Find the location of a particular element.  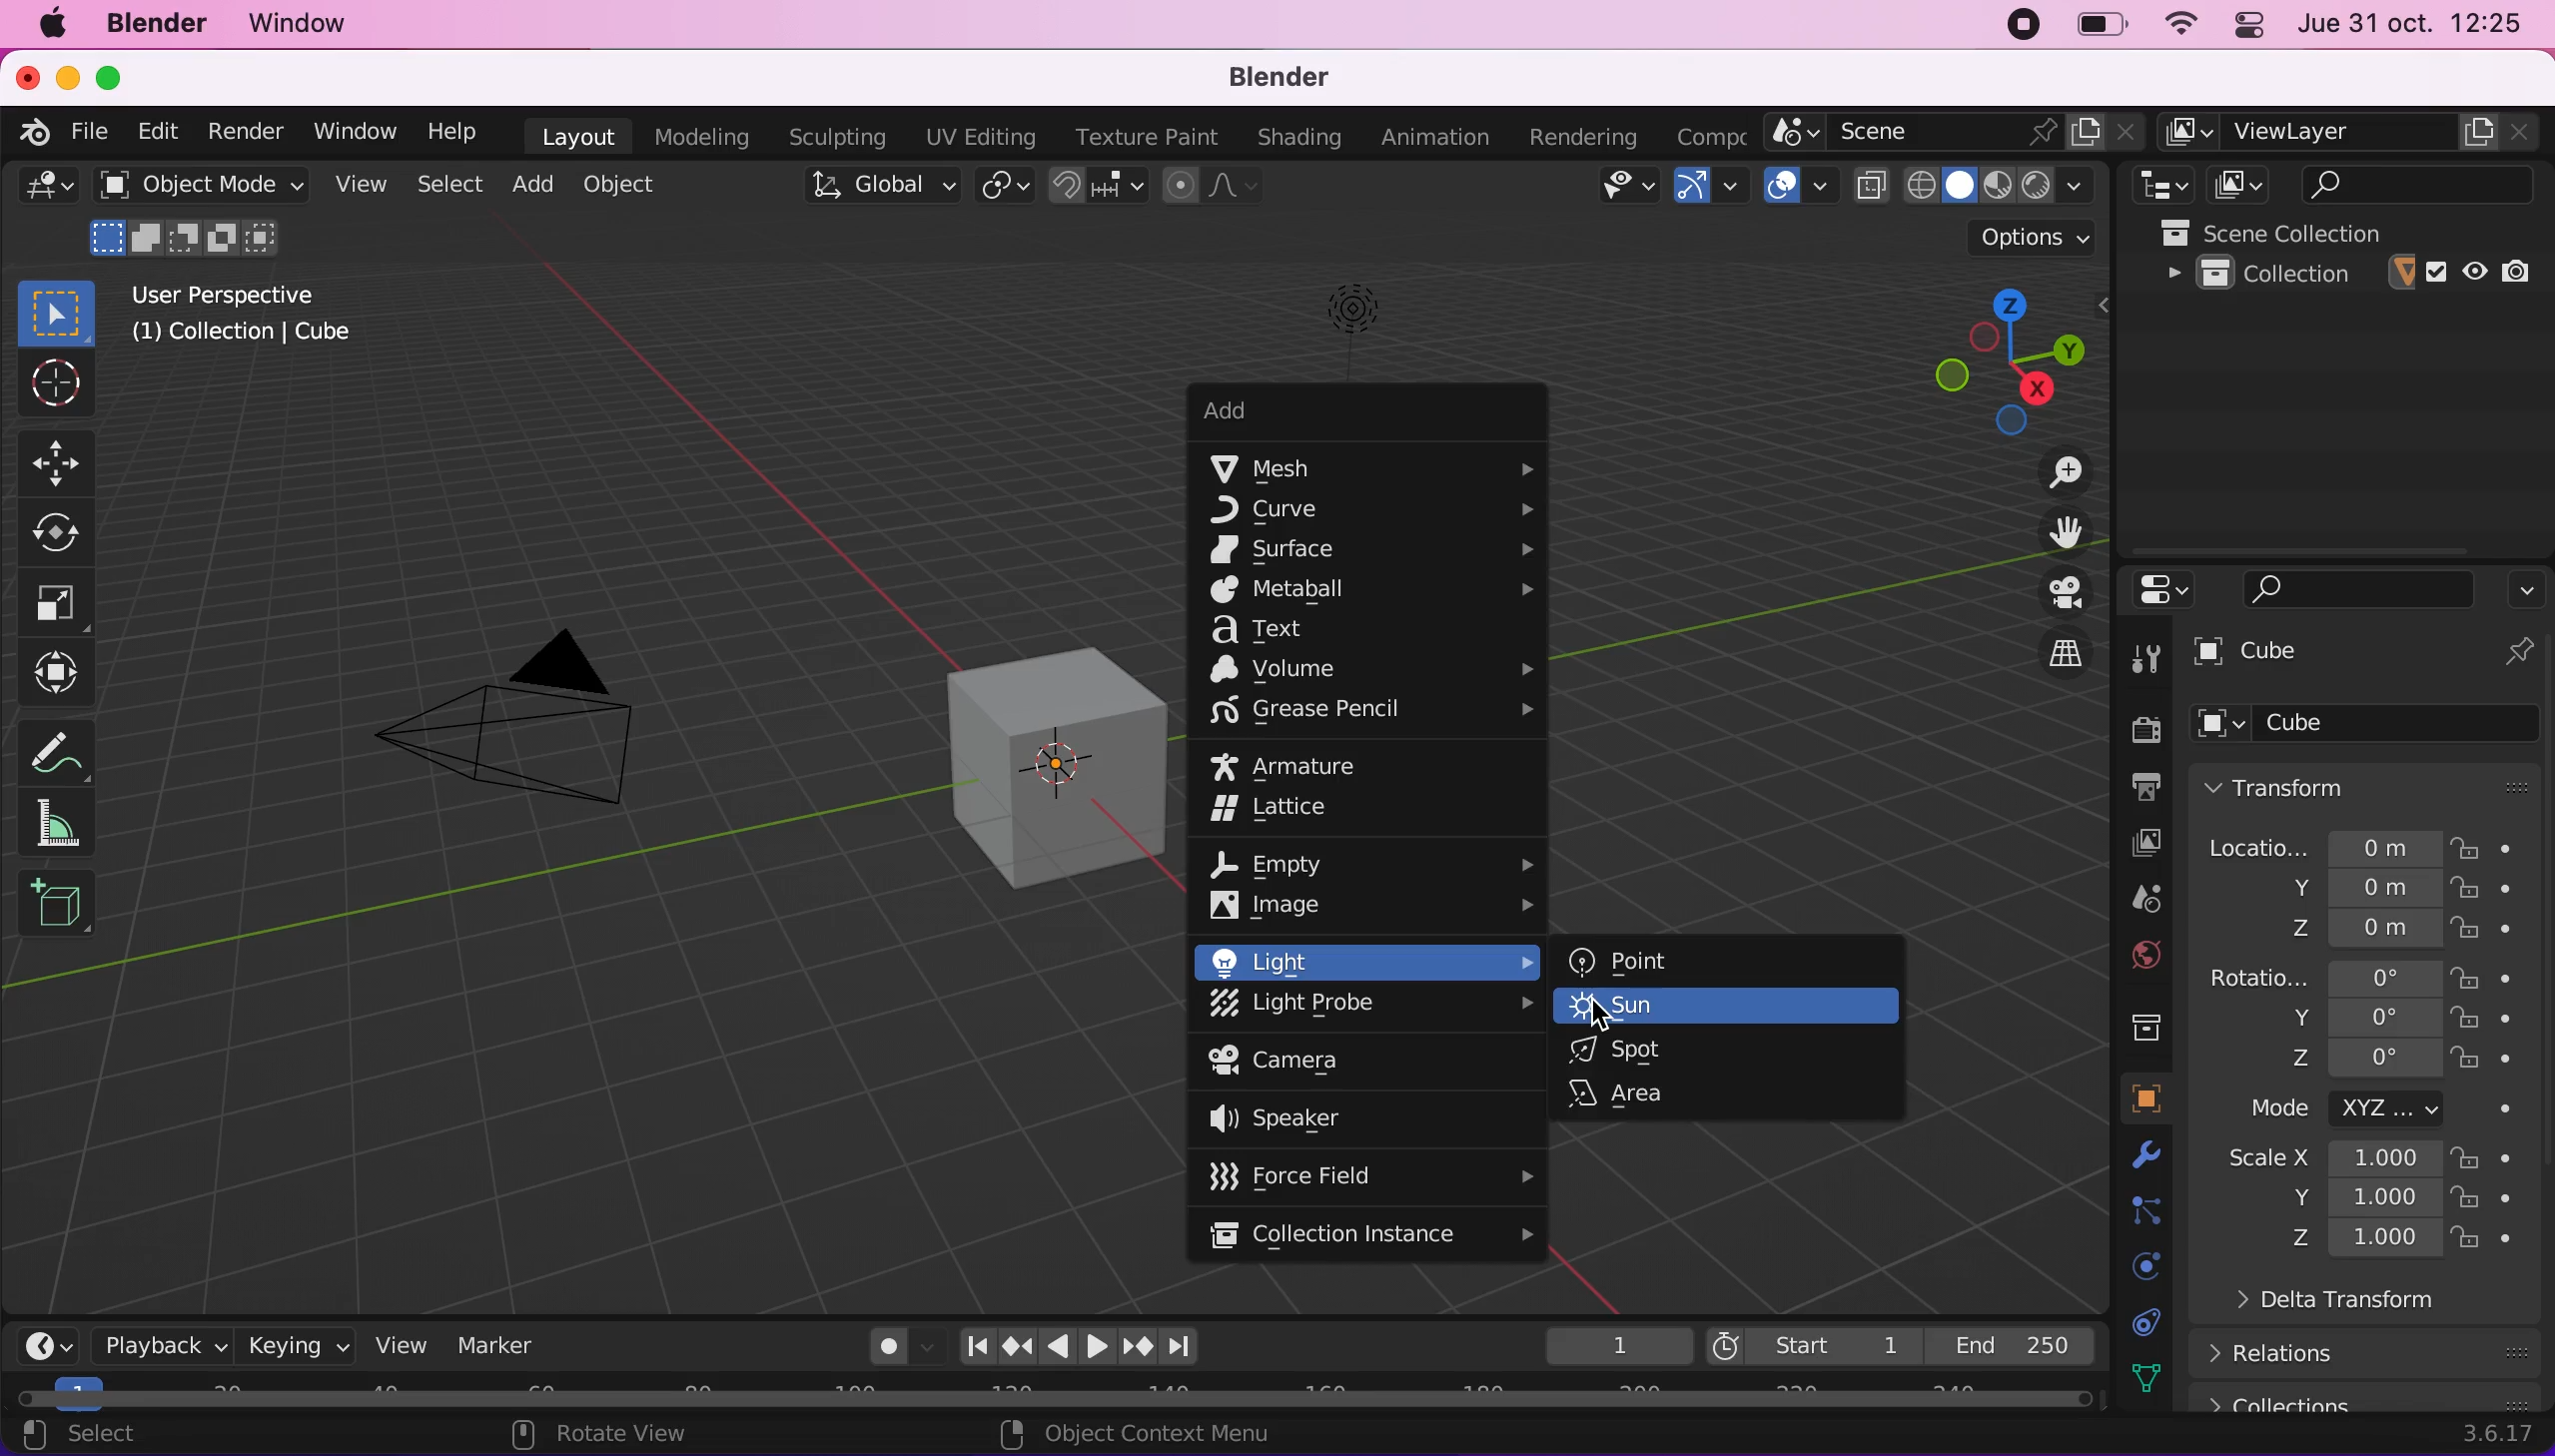

mode xyz... is located at coordinates (2371, 1109).